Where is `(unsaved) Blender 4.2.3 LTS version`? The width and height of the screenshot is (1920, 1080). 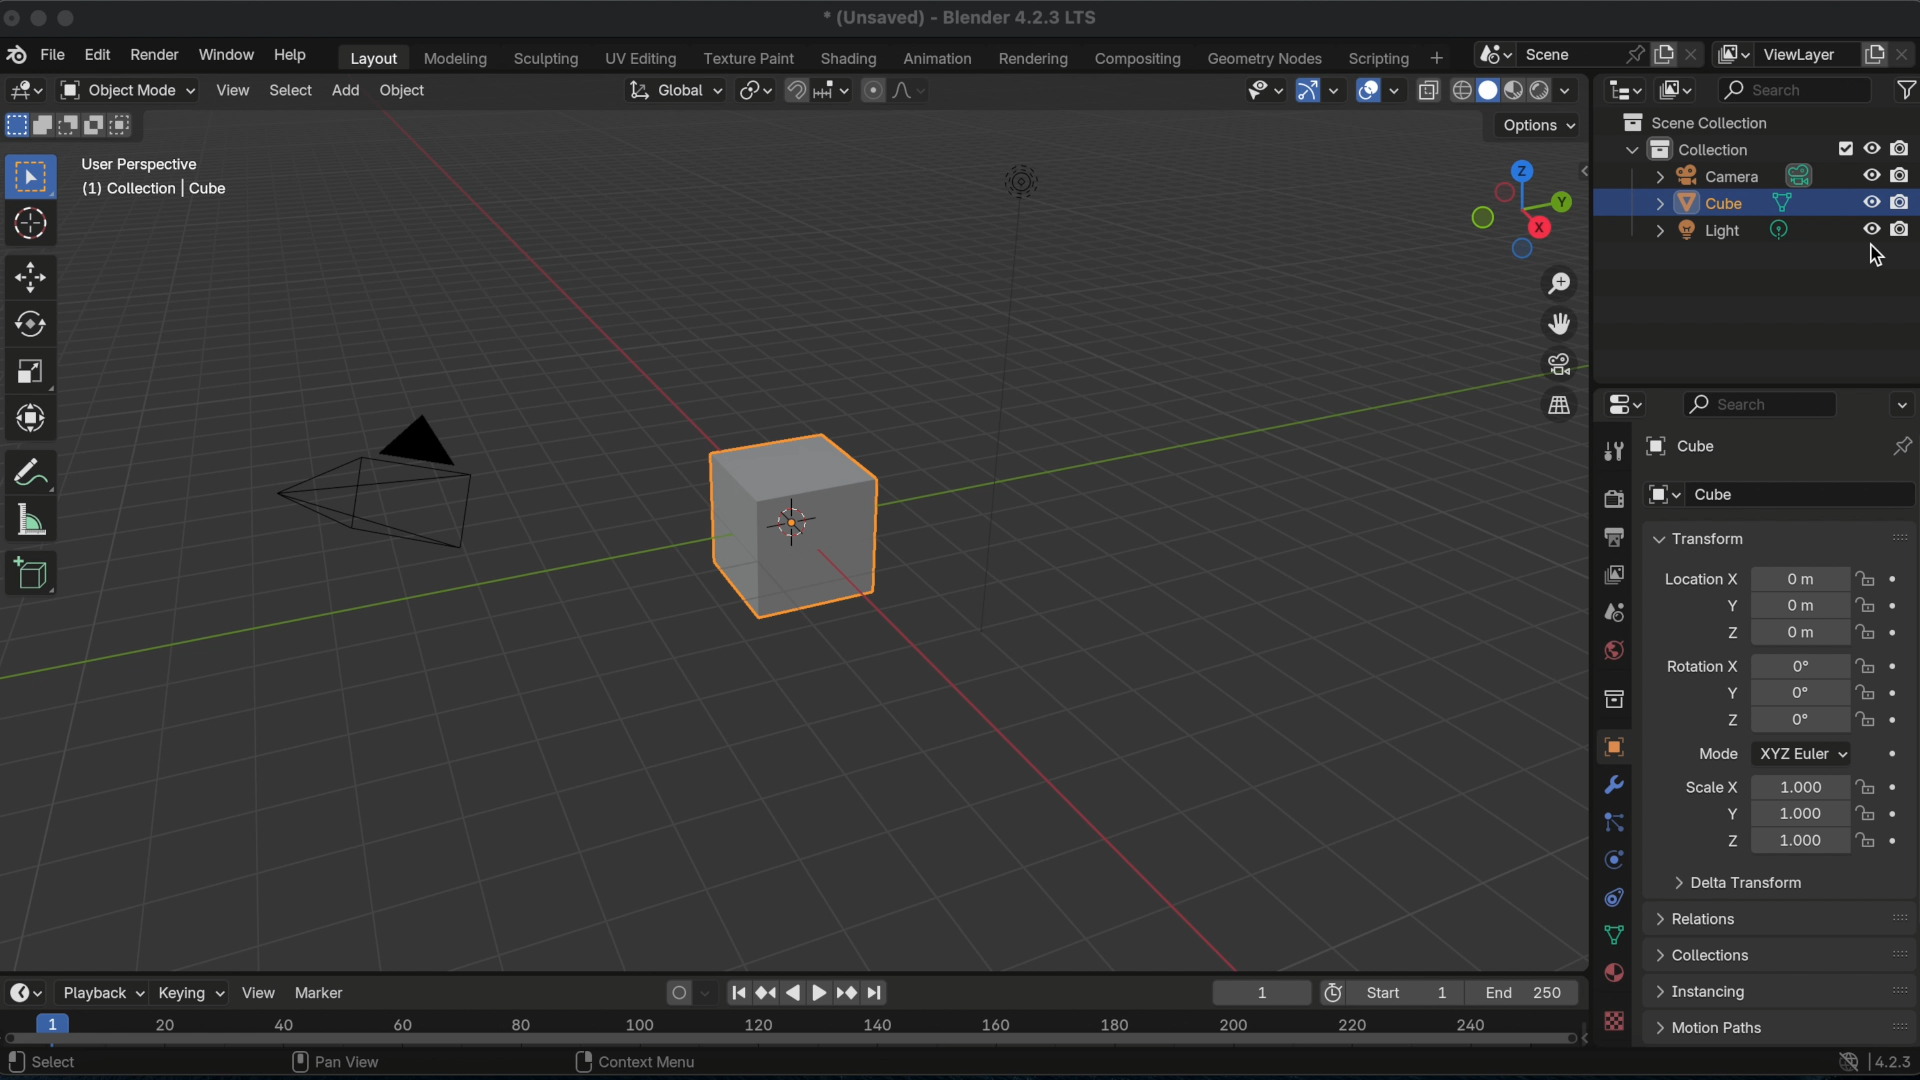
(unsaved) Blender 4.2.3 LTS version is located at coordinates (958, 17).